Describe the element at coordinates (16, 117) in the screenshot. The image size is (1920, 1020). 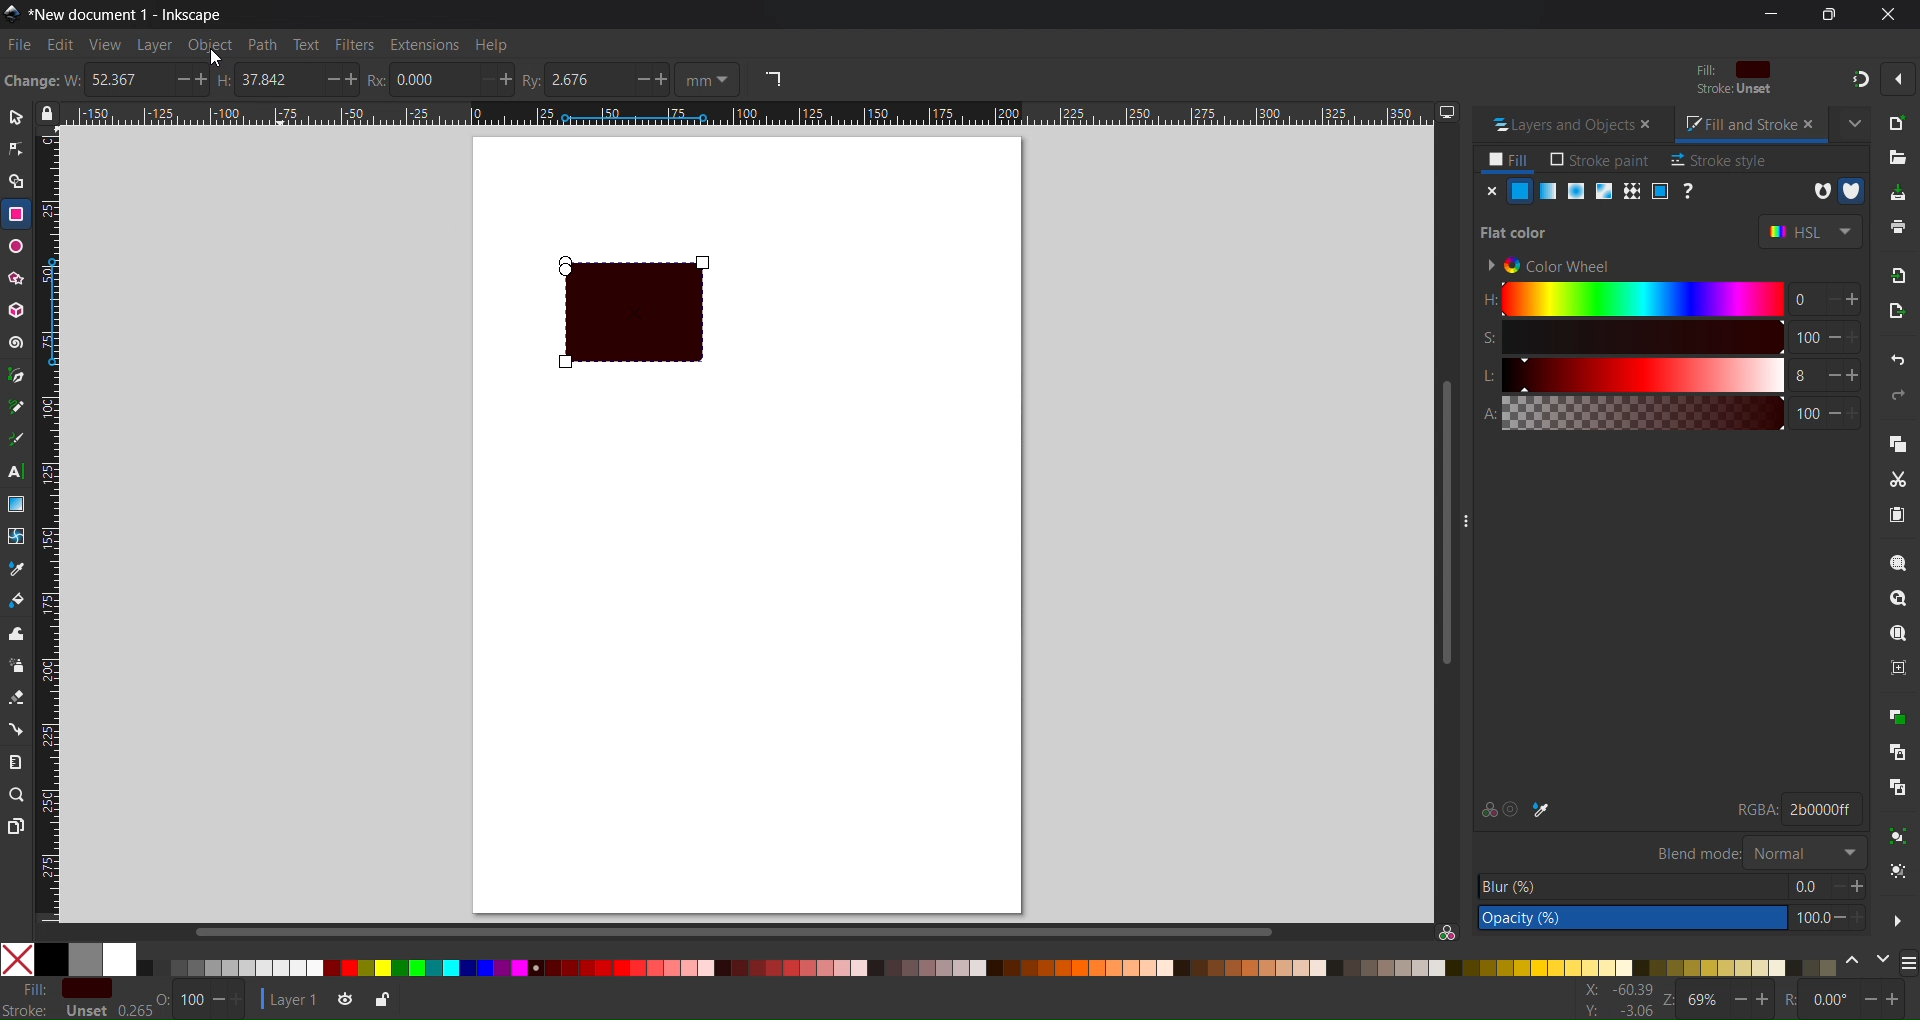
I see `Selector tool` at that location.